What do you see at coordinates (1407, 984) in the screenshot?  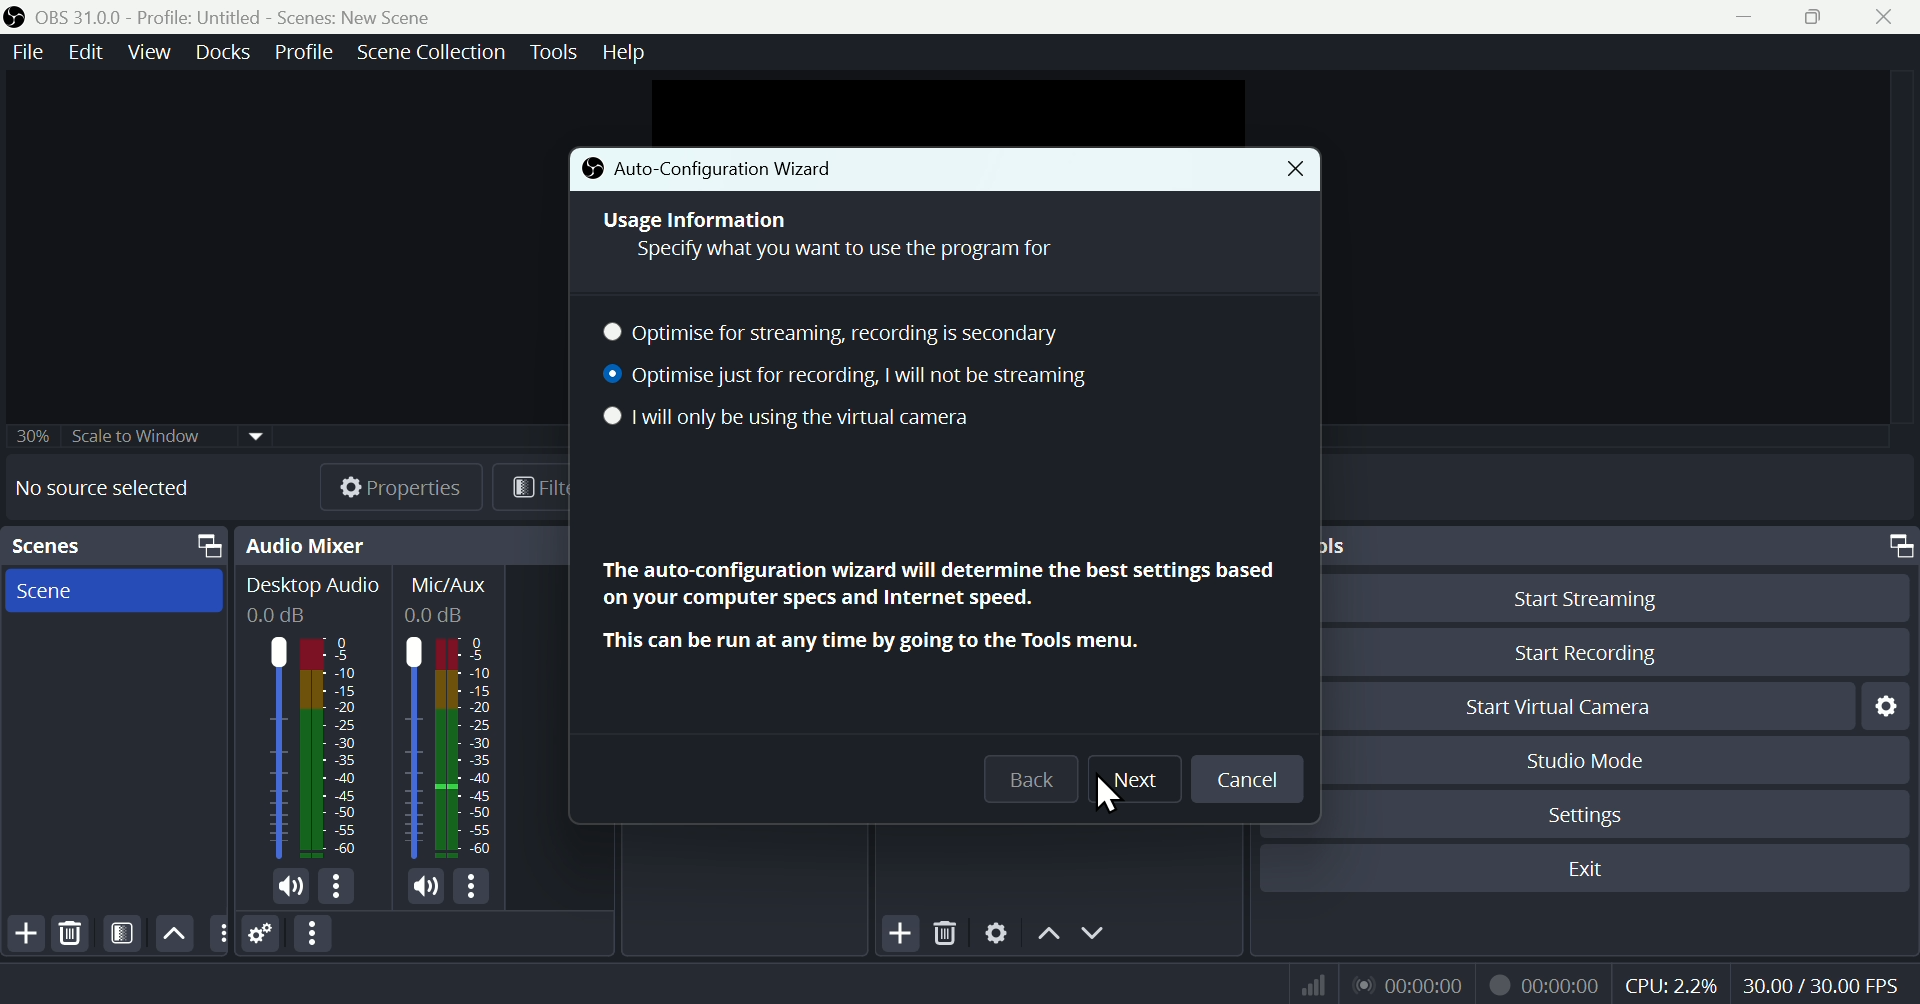 I see `Audio recorder` at bounding box center [1407, 984].